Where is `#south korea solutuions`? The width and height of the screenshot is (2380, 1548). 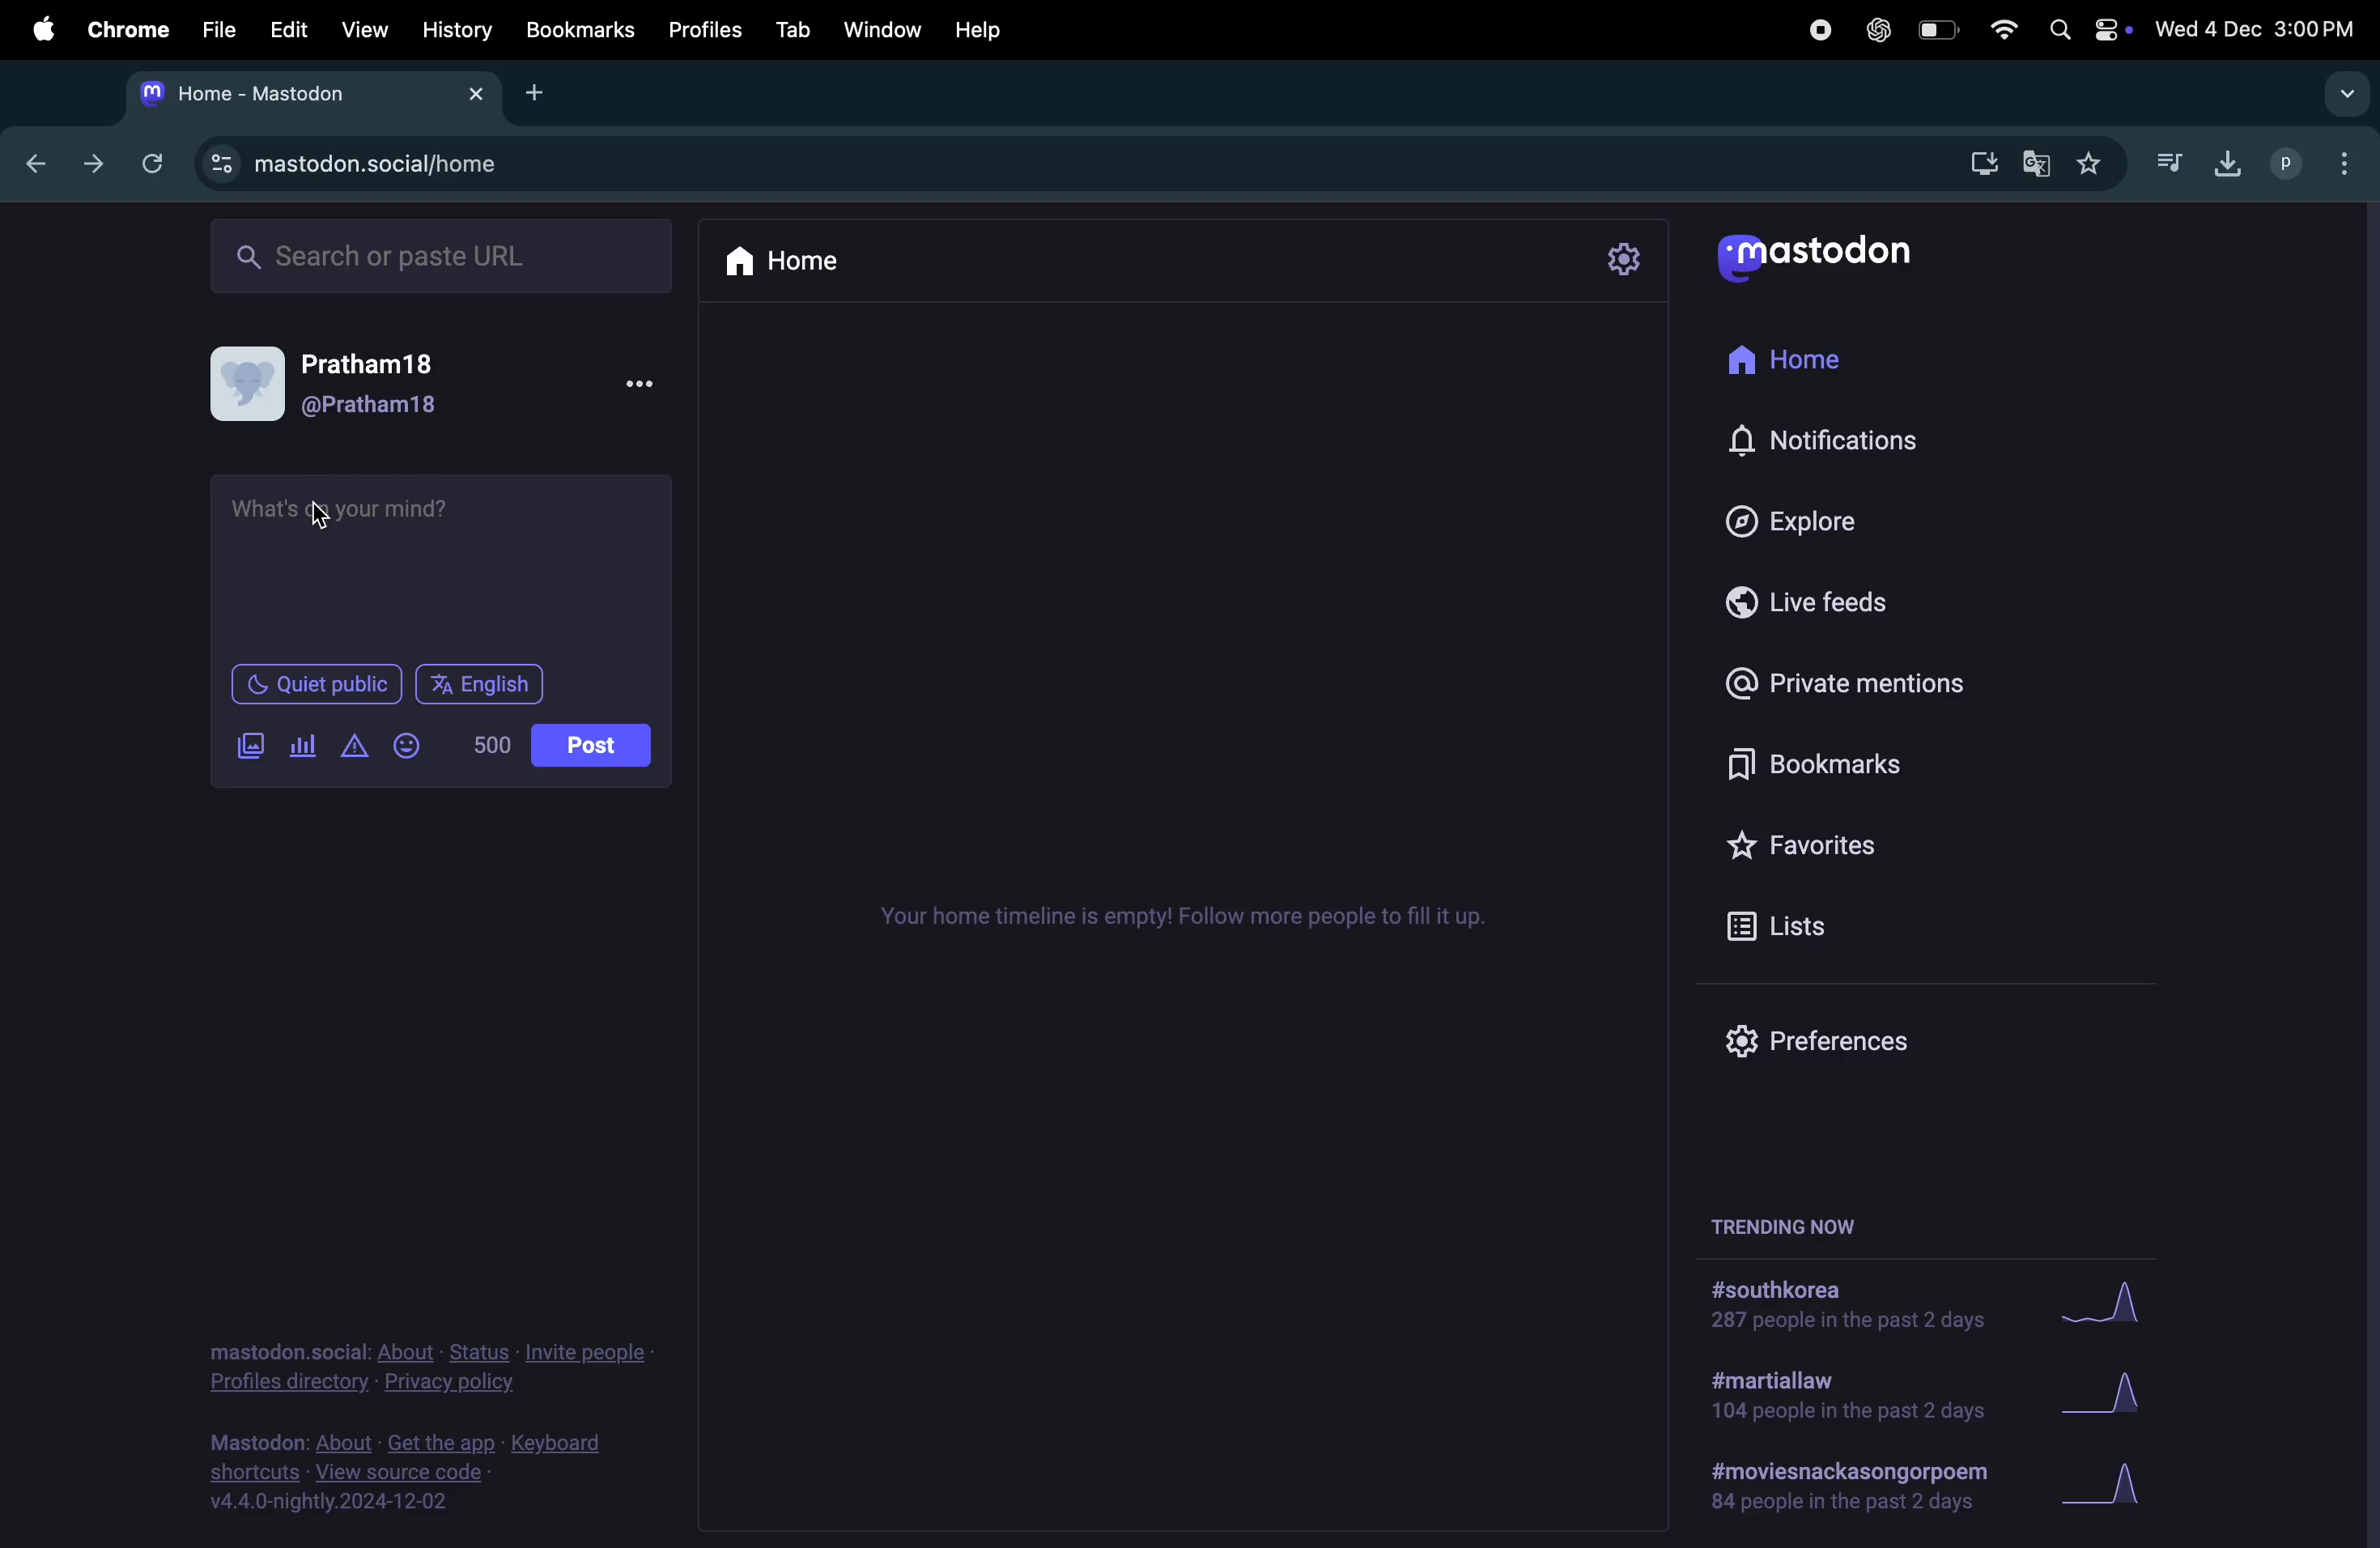 #south korea solutuions is located at coordinates (1857, 1309).